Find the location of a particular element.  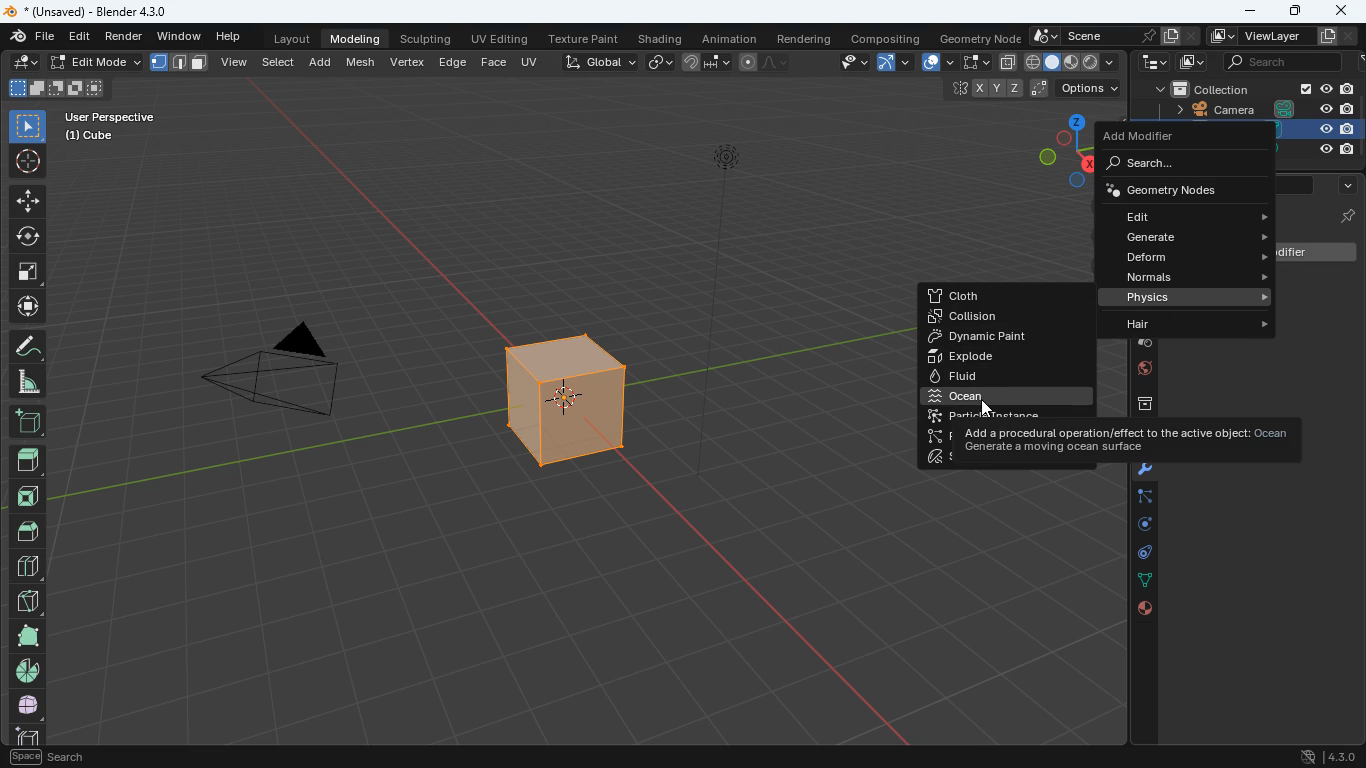

edit is located at coordinates (82, 37).